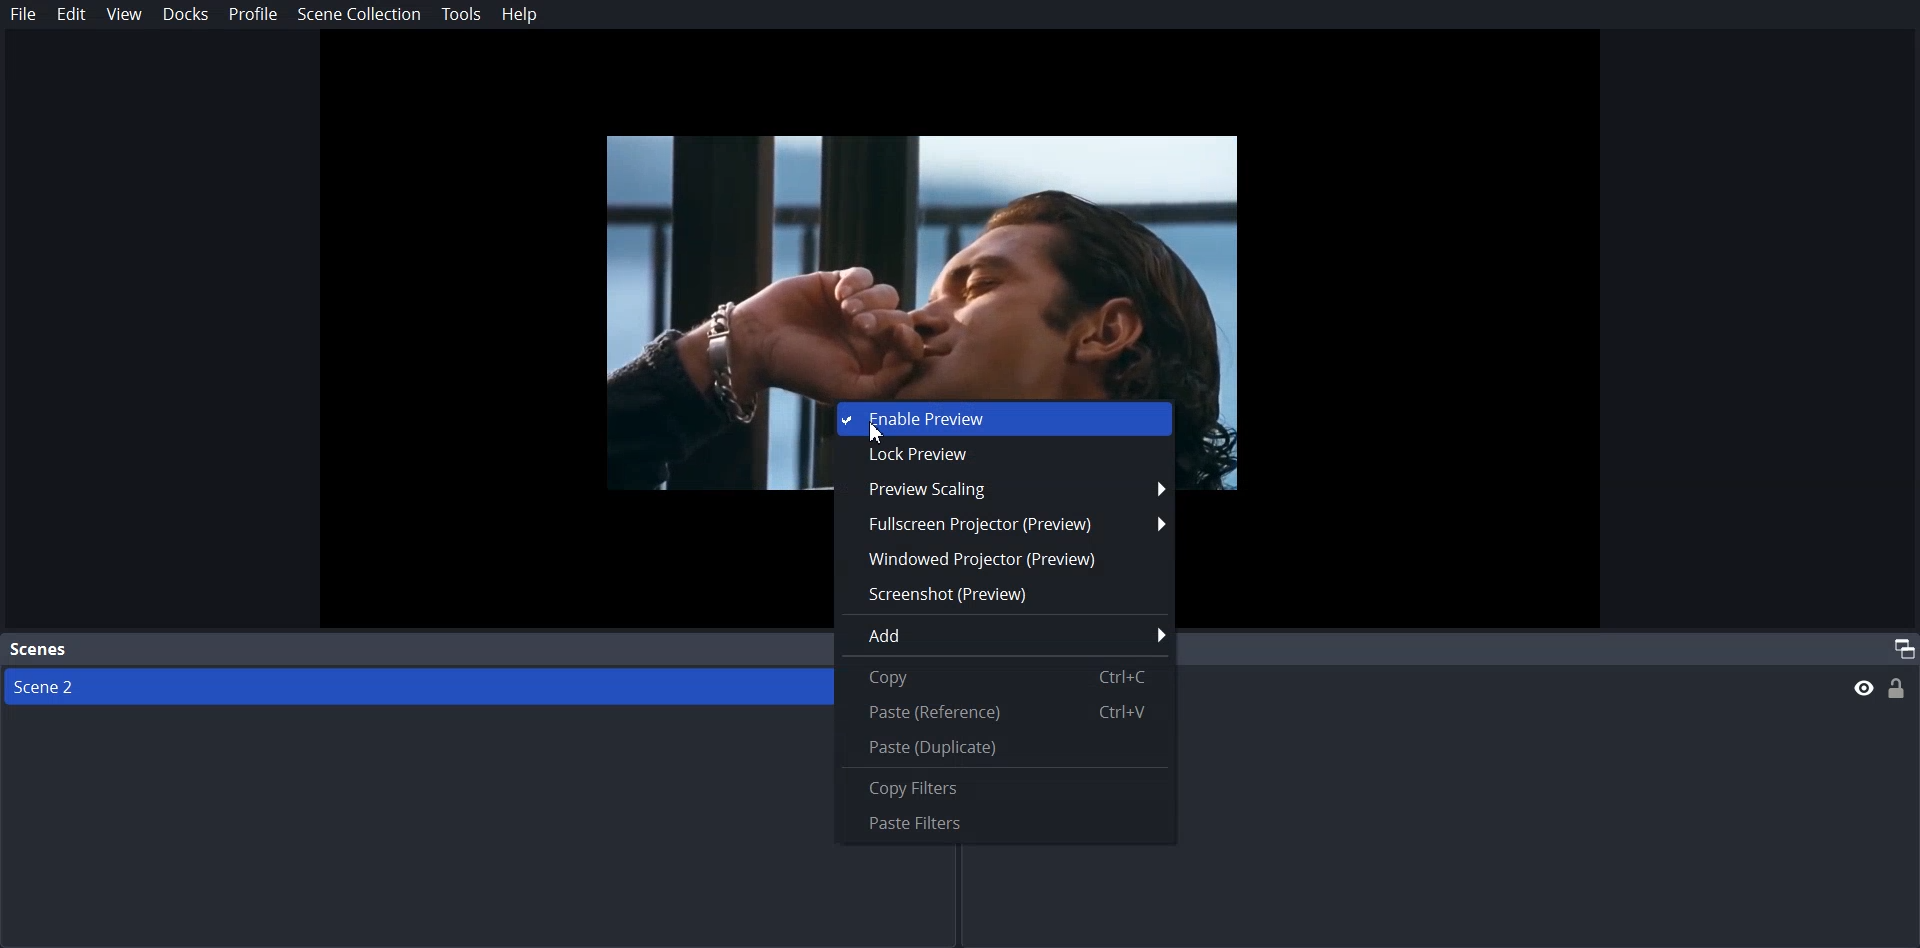 The image size is (1920, 948). I want to click on Copy Filter, so click(1003, 790).